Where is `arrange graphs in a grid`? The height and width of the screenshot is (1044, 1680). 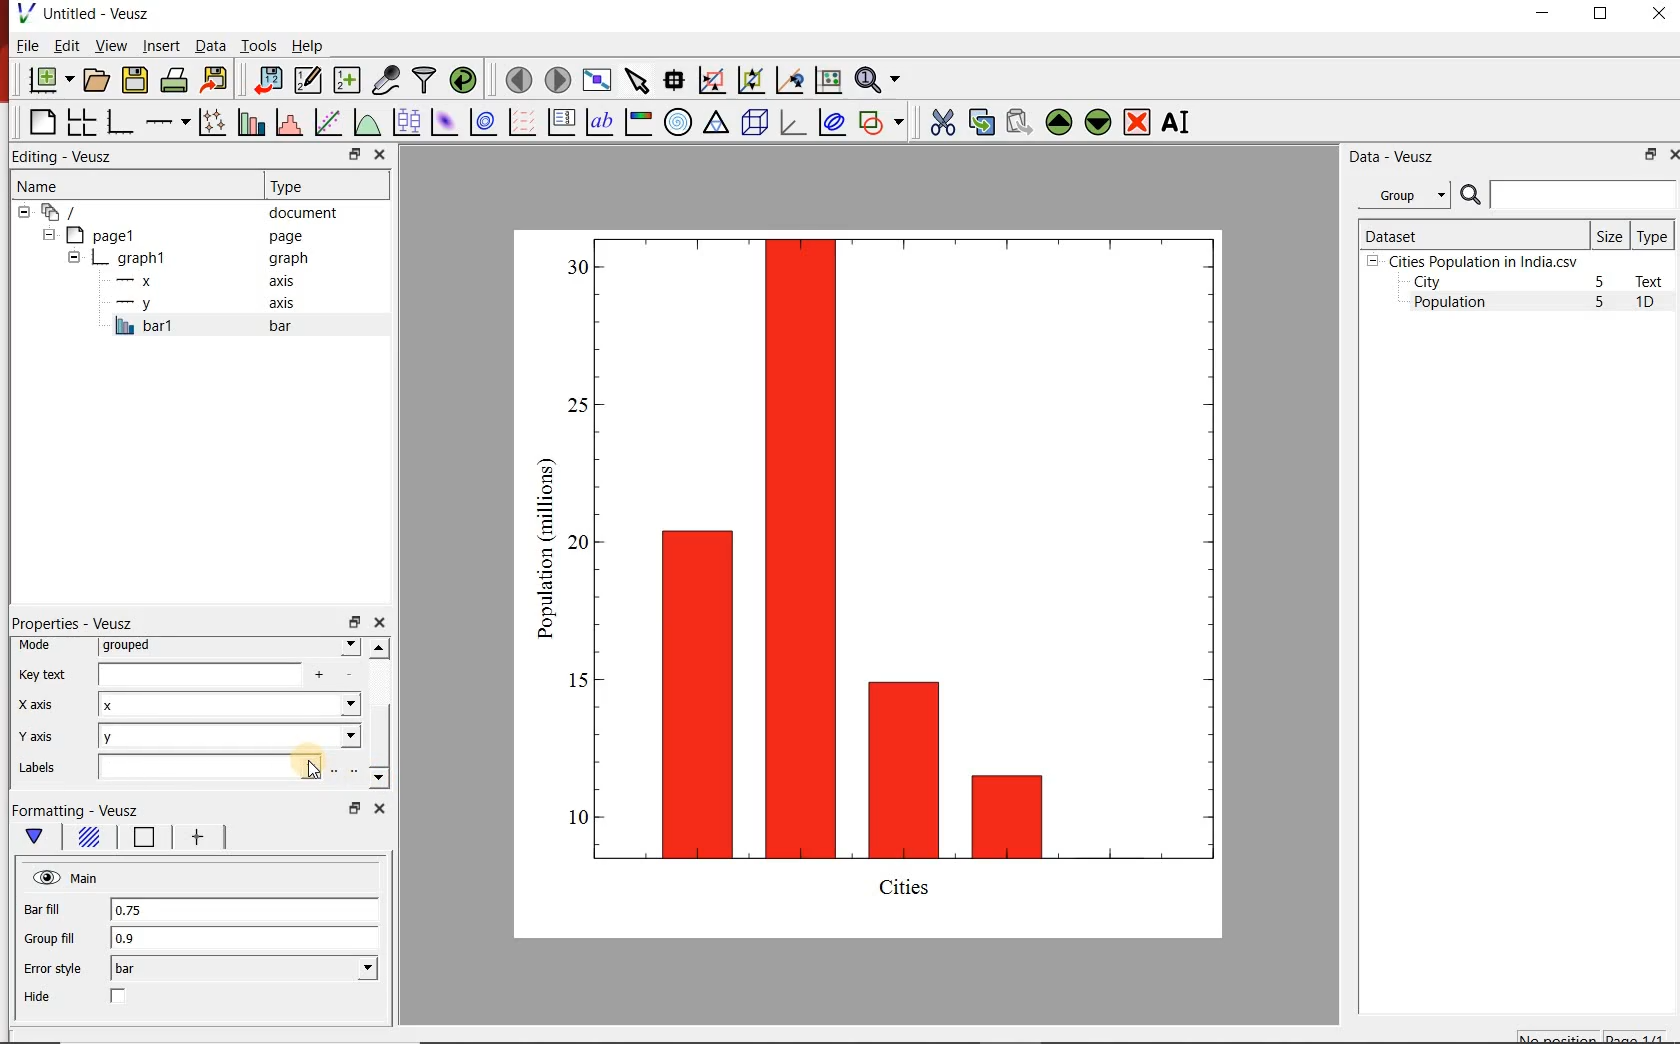 arrange graphs in a grid is located at coordinates (81, 122).